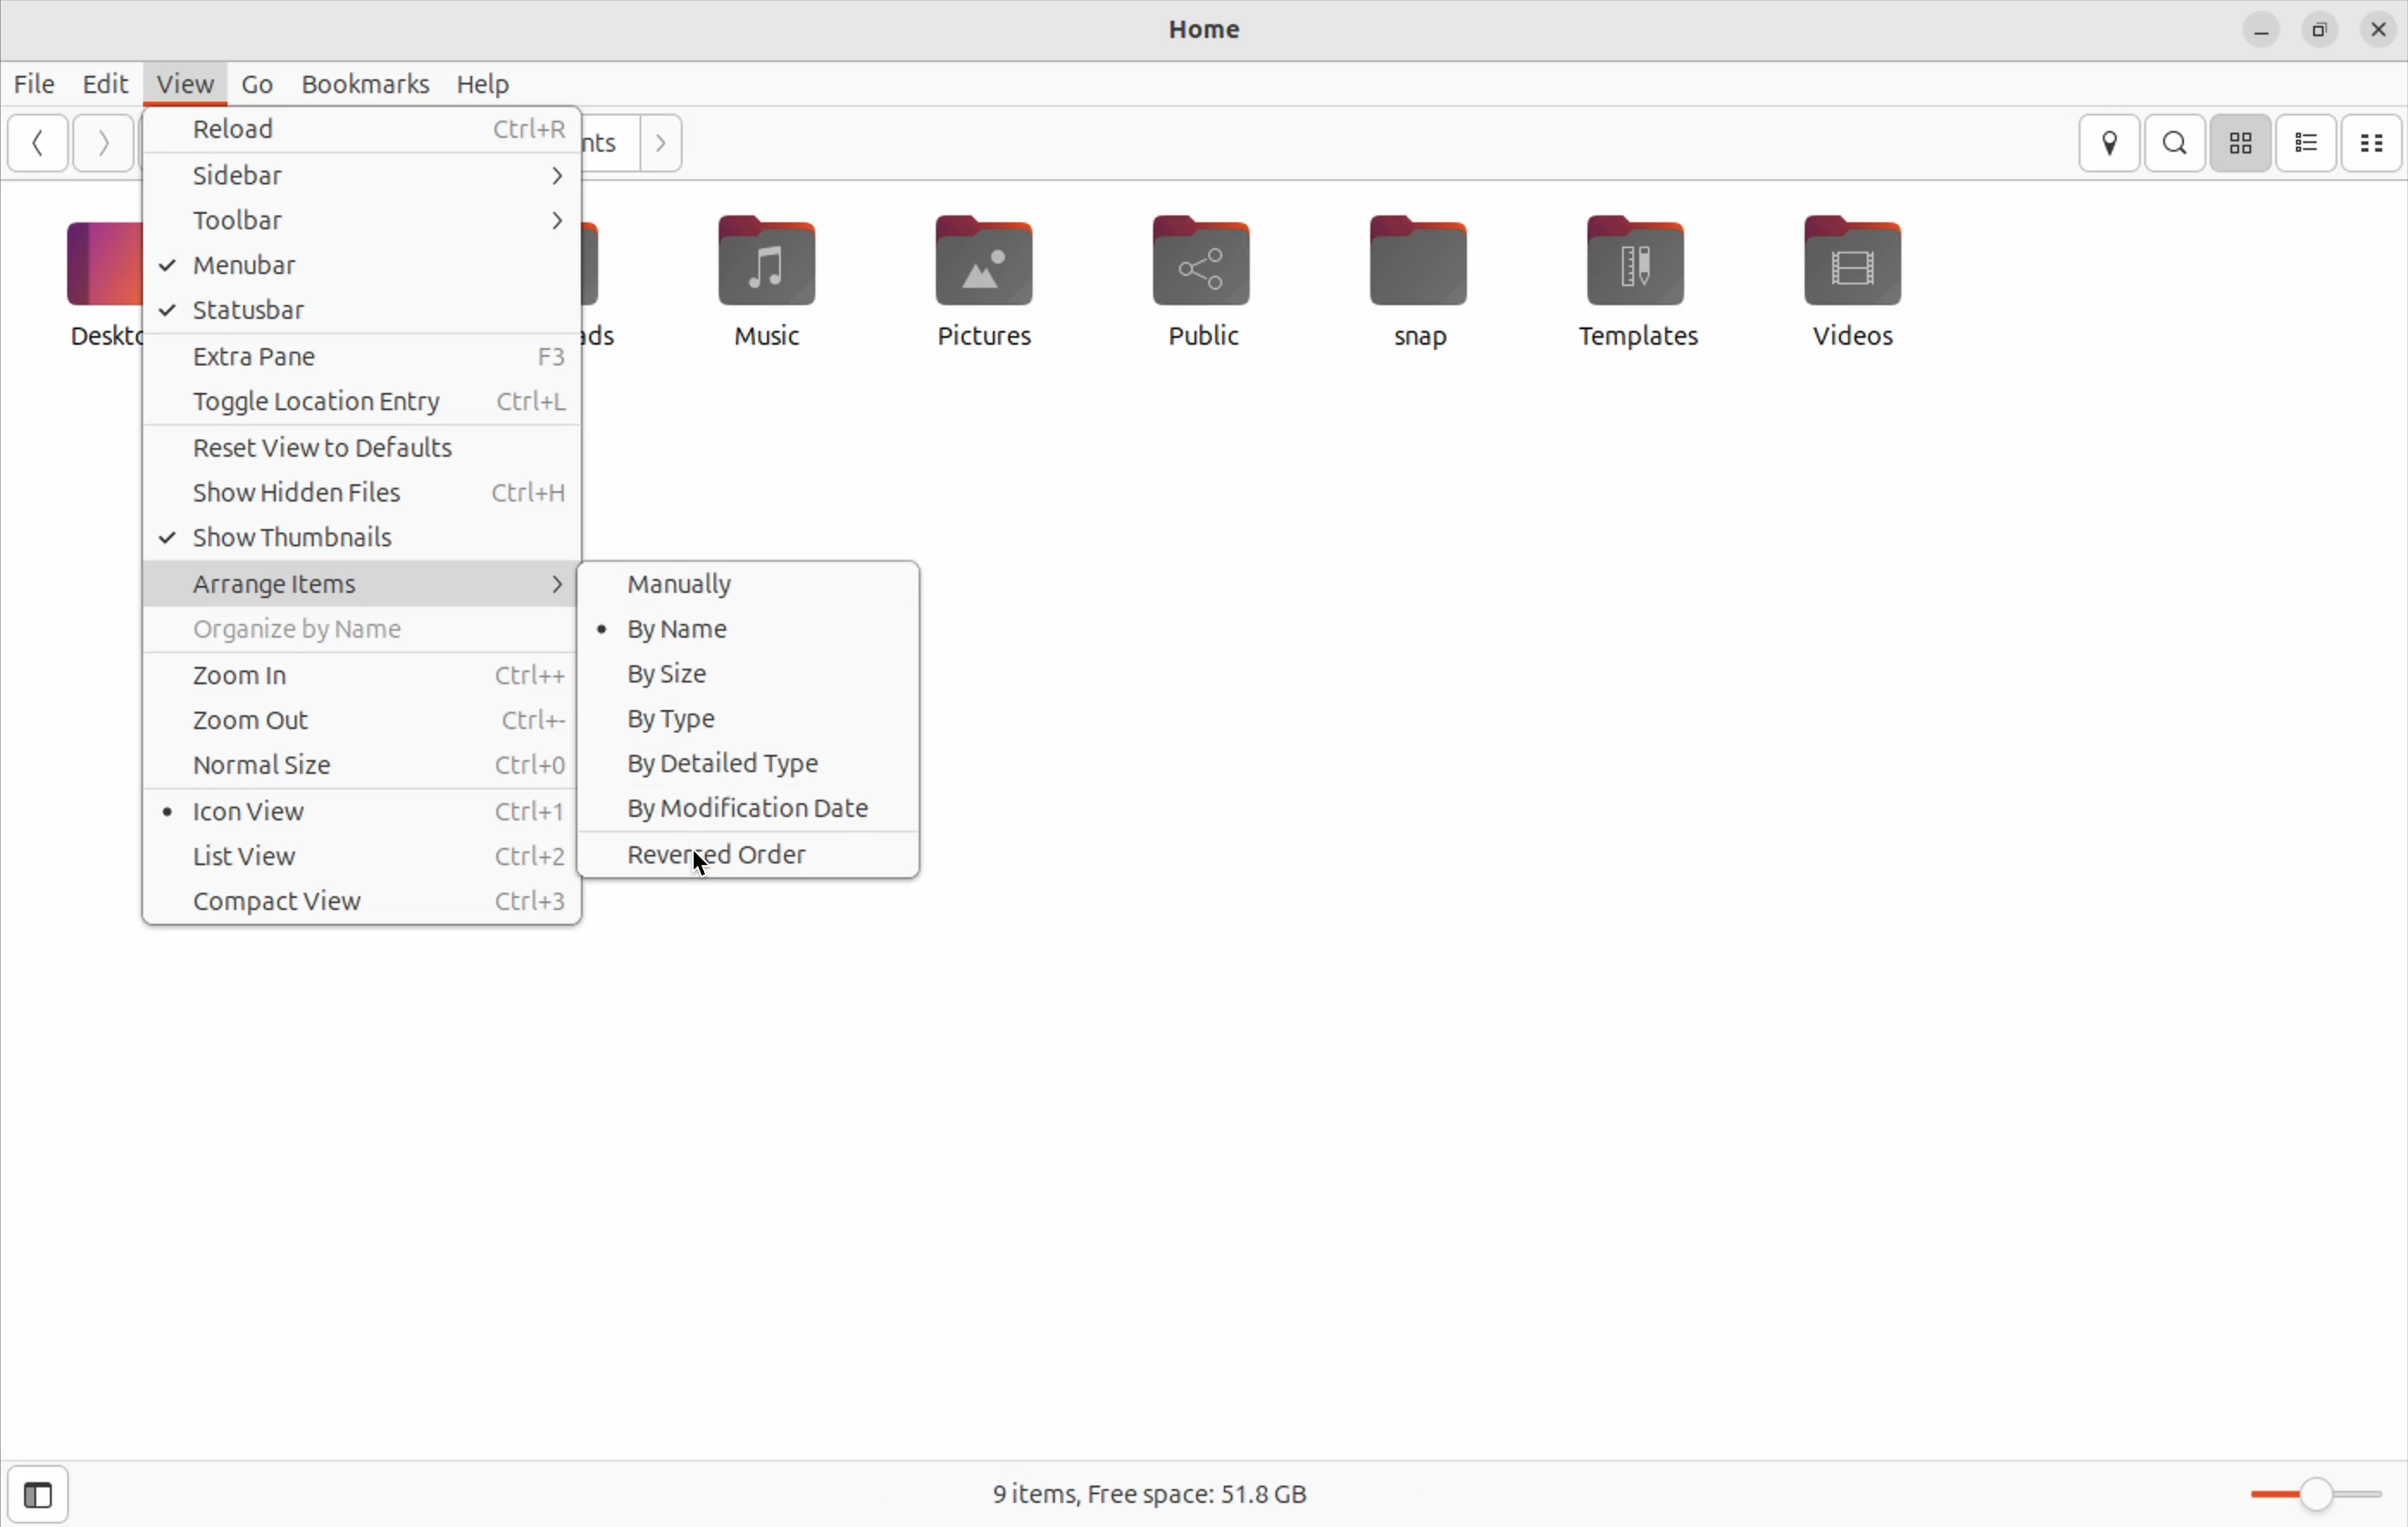  Describe the element at coordinates (369, 857) in the screenshot. I see `list view` at that location.